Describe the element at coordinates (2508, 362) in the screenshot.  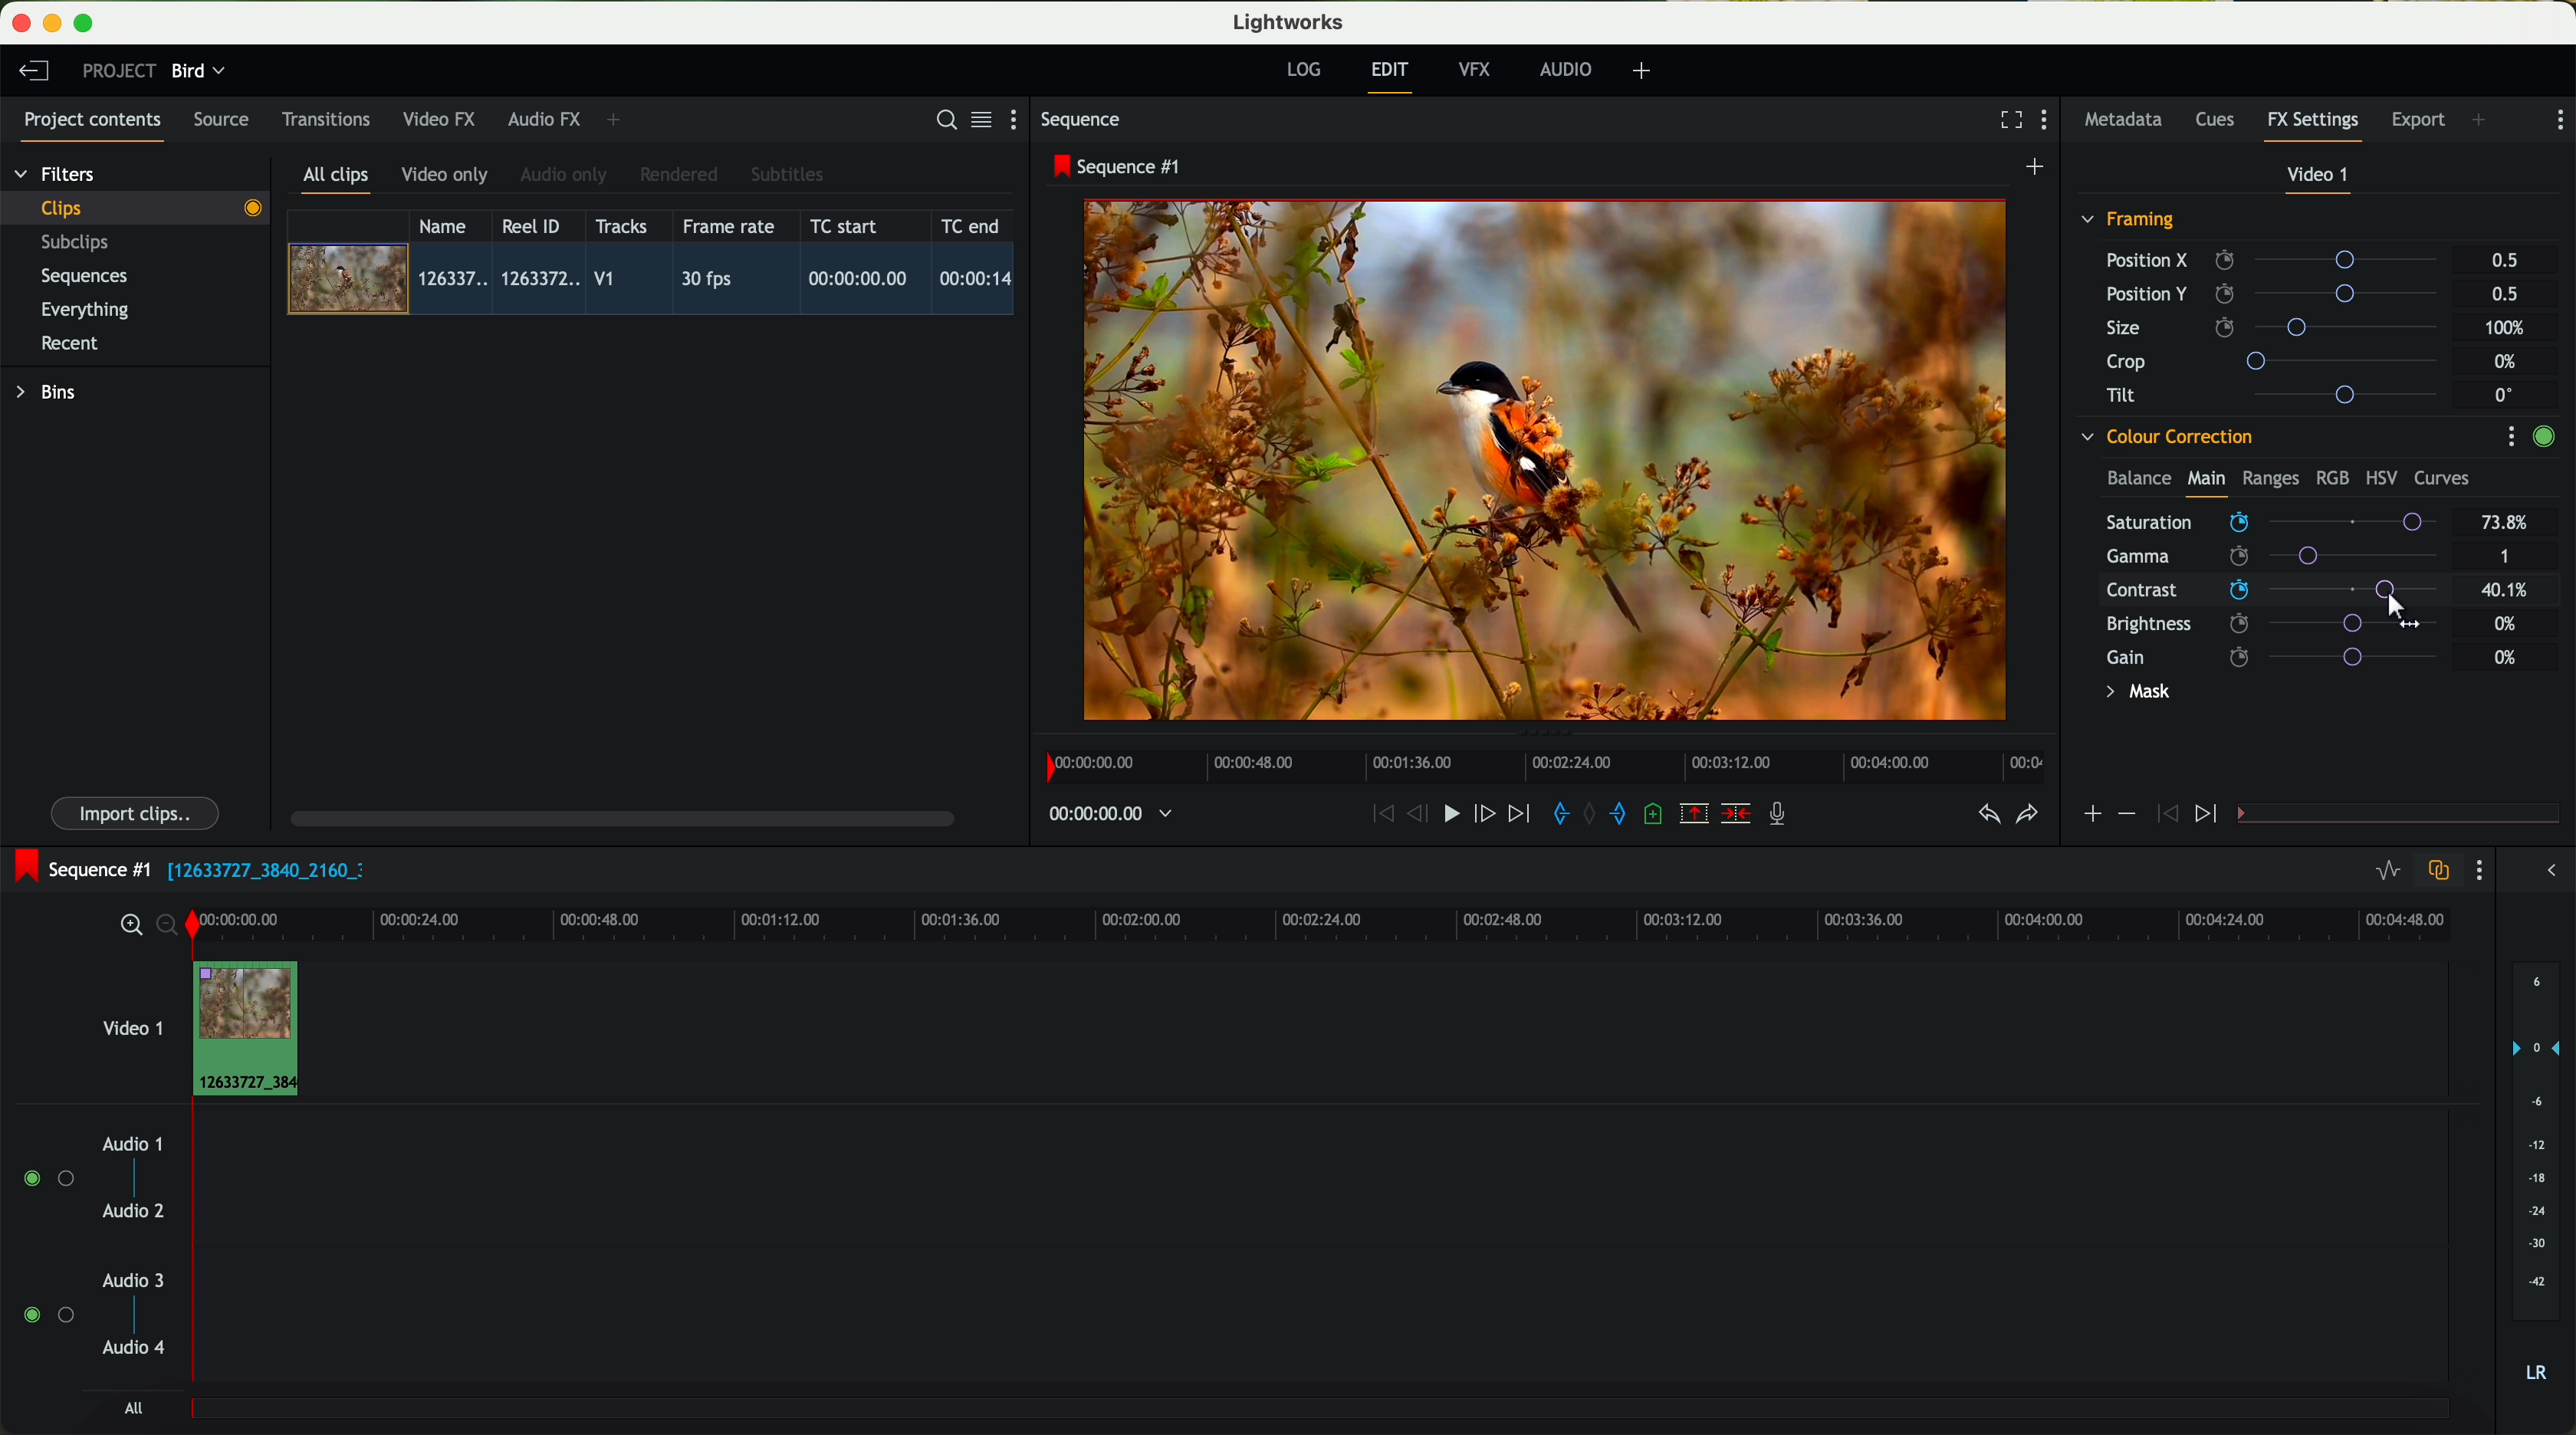
I see `0%` at that location.